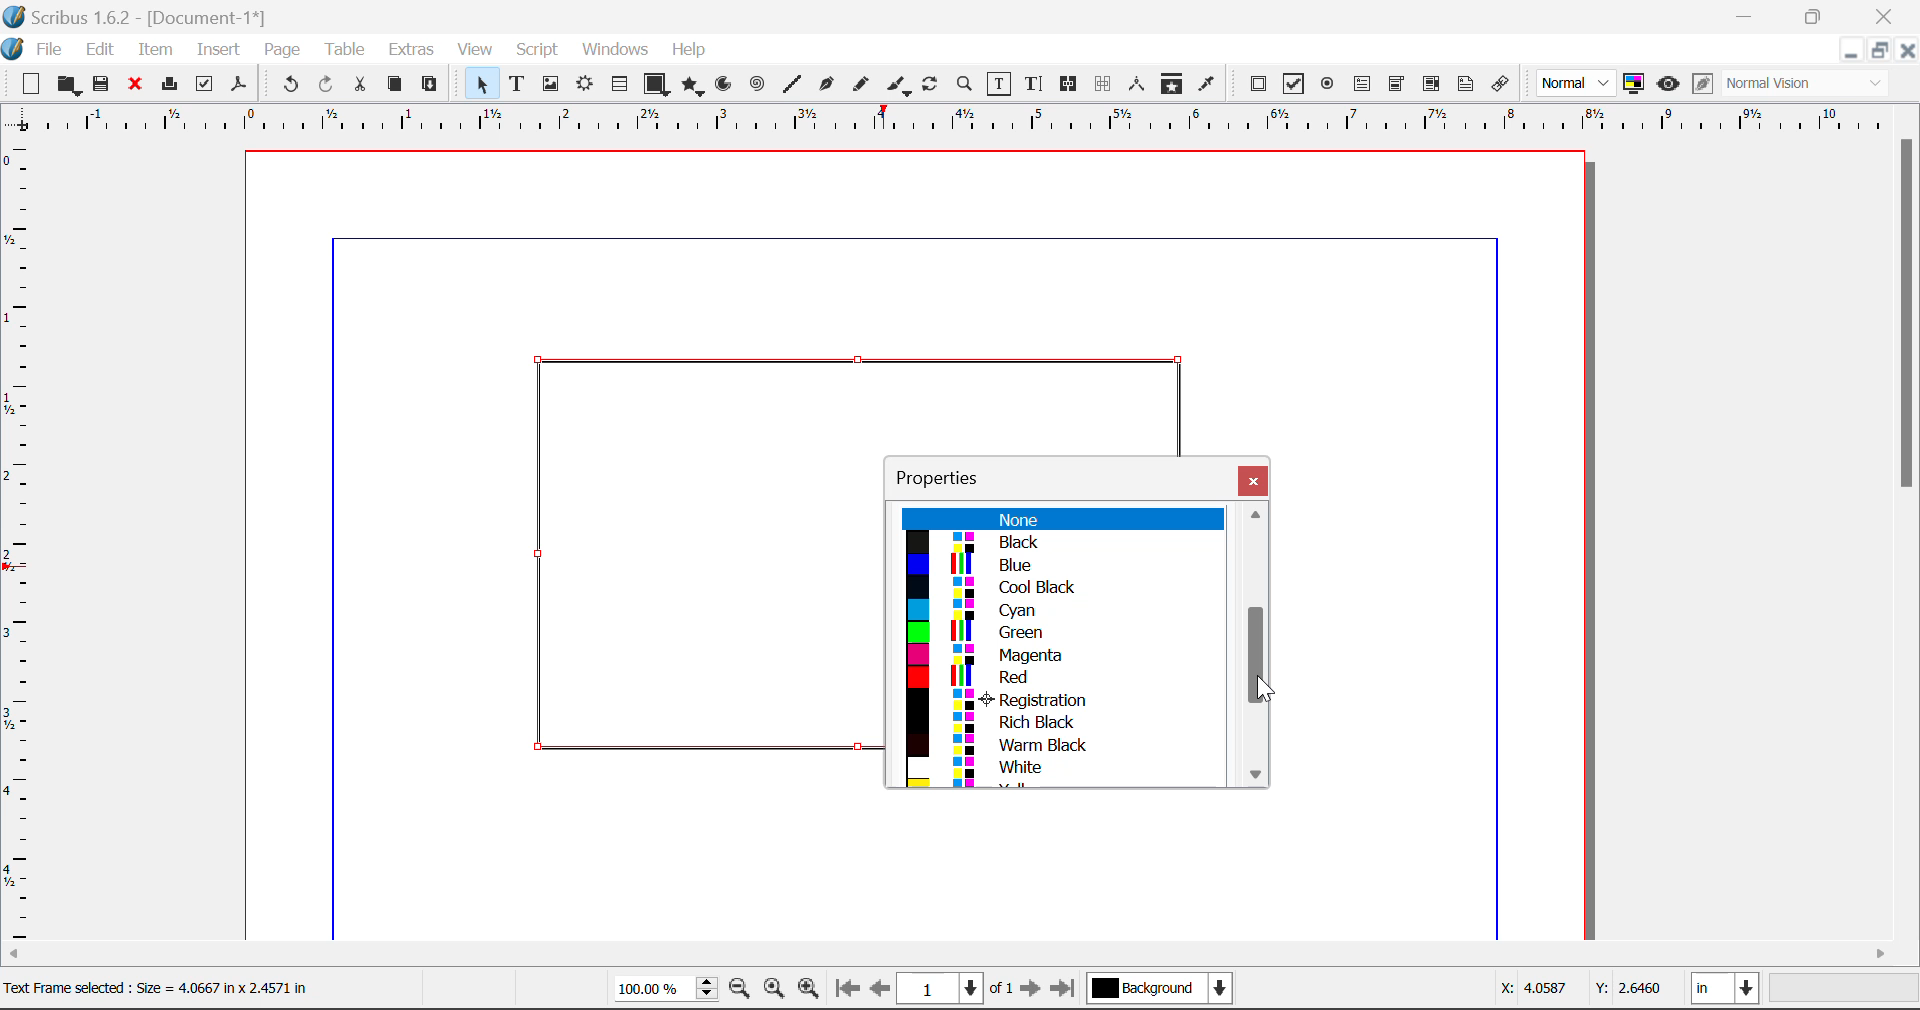 Image resolution: width=1920 pixels, height=1010 pixels. I want to click on Pre-flight Verifier, so click(205, 84).